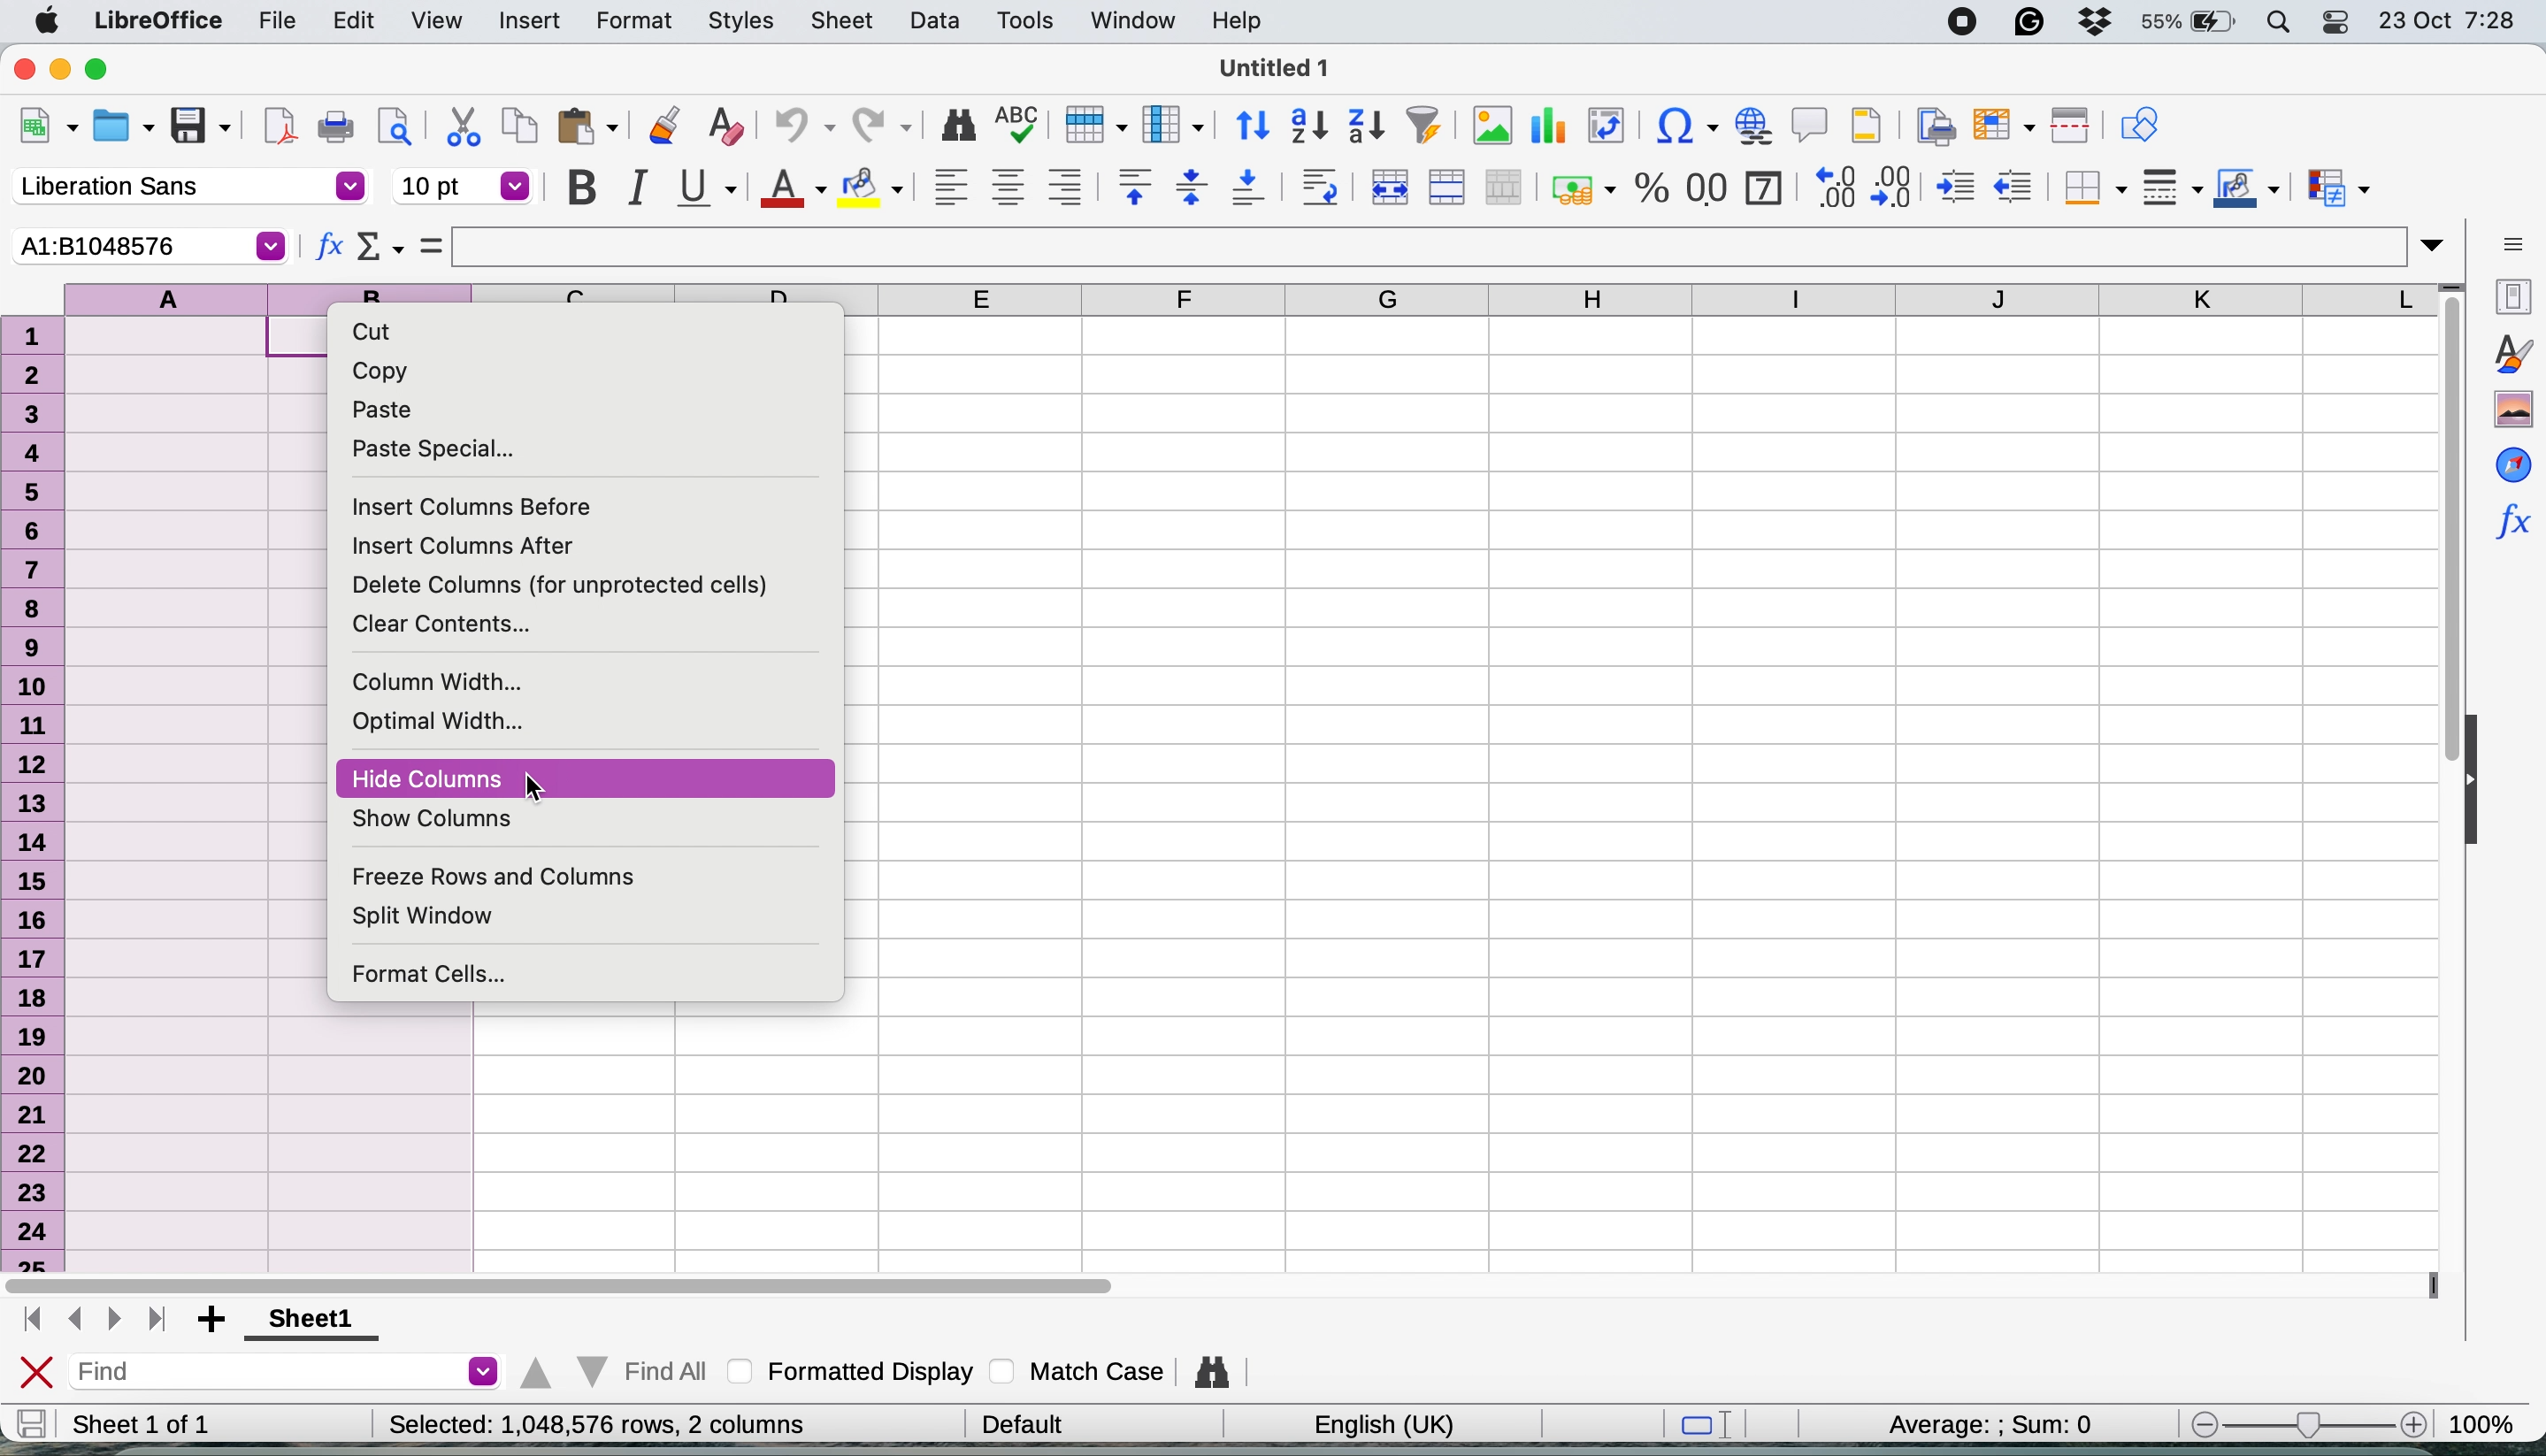 The image size is (2546, 1456). What do you see at coordinates (1551, 126) in the screenshot?
I see `insert chart` at bounding box center [1551, 126].